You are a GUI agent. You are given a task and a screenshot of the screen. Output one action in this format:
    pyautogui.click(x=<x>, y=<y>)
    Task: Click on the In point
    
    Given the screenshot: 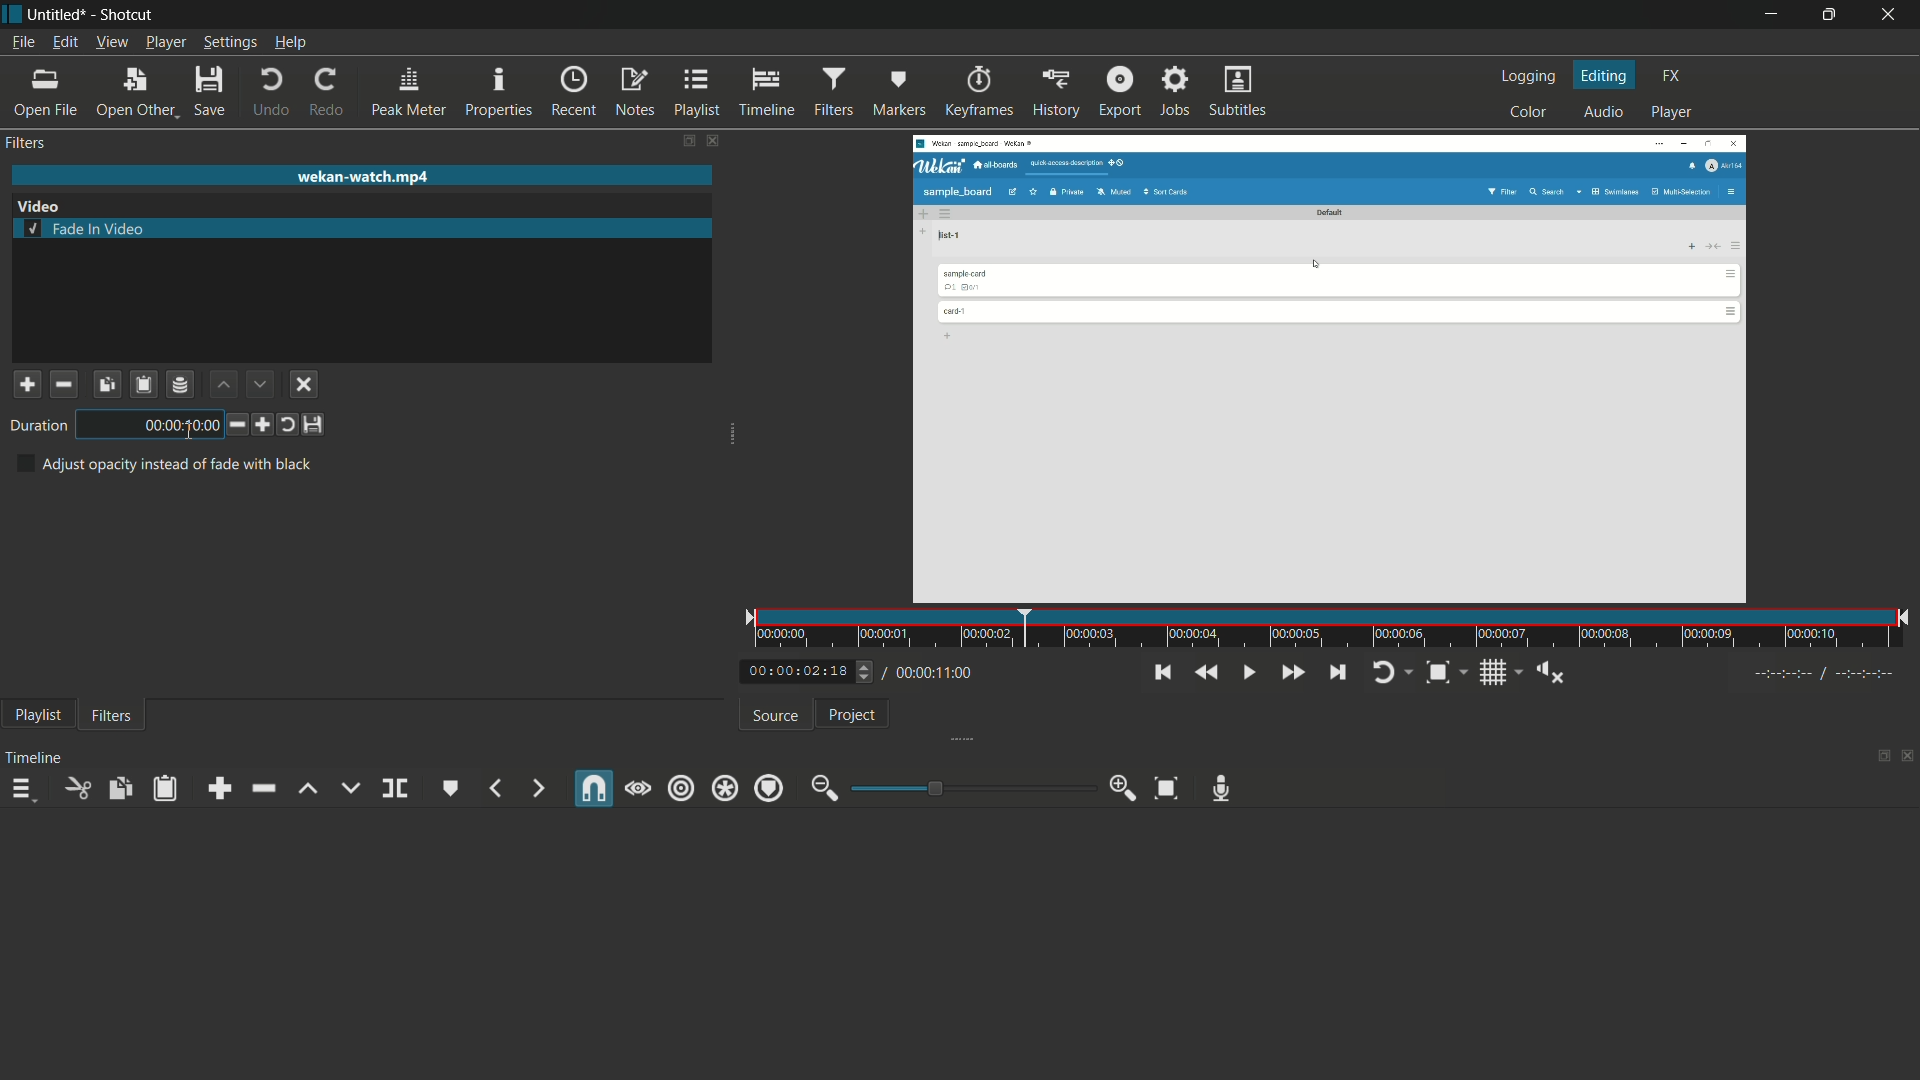 What is the action you would take?
    pyautogui.click(x=1827, y=675)
    